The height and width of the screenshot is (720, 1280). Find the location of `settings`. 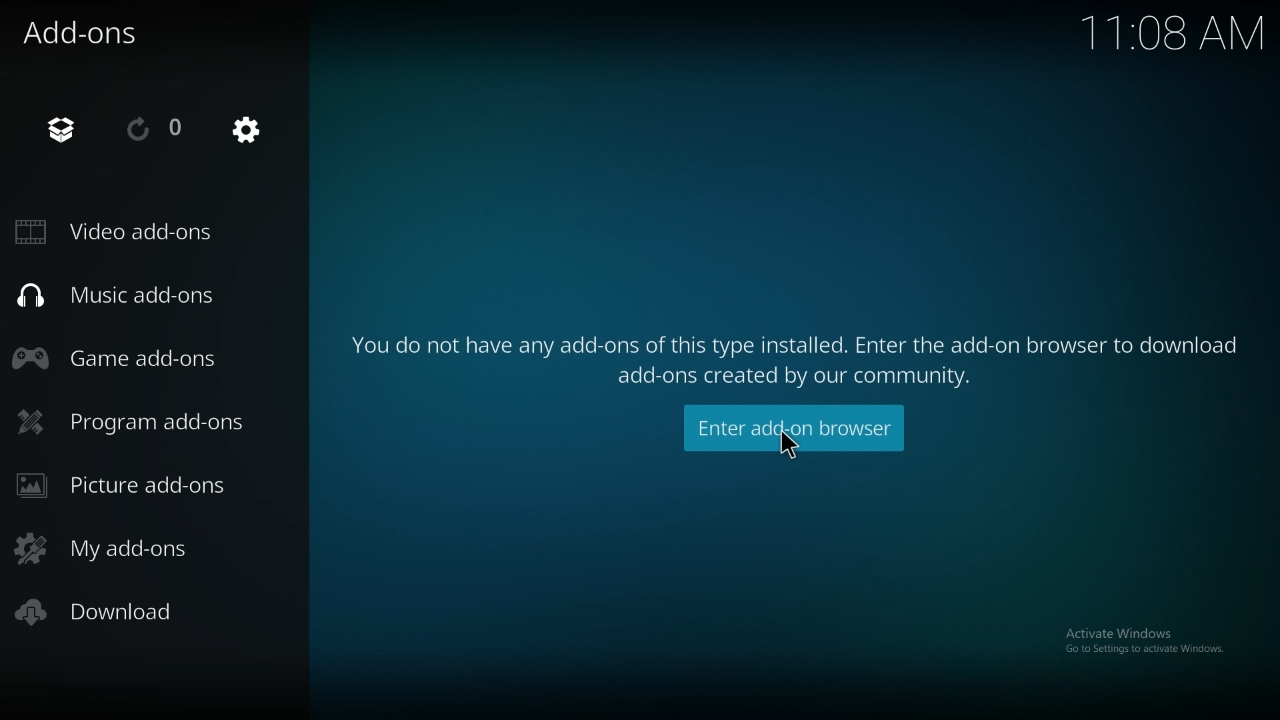

settings is located at coordinates (246, 129).